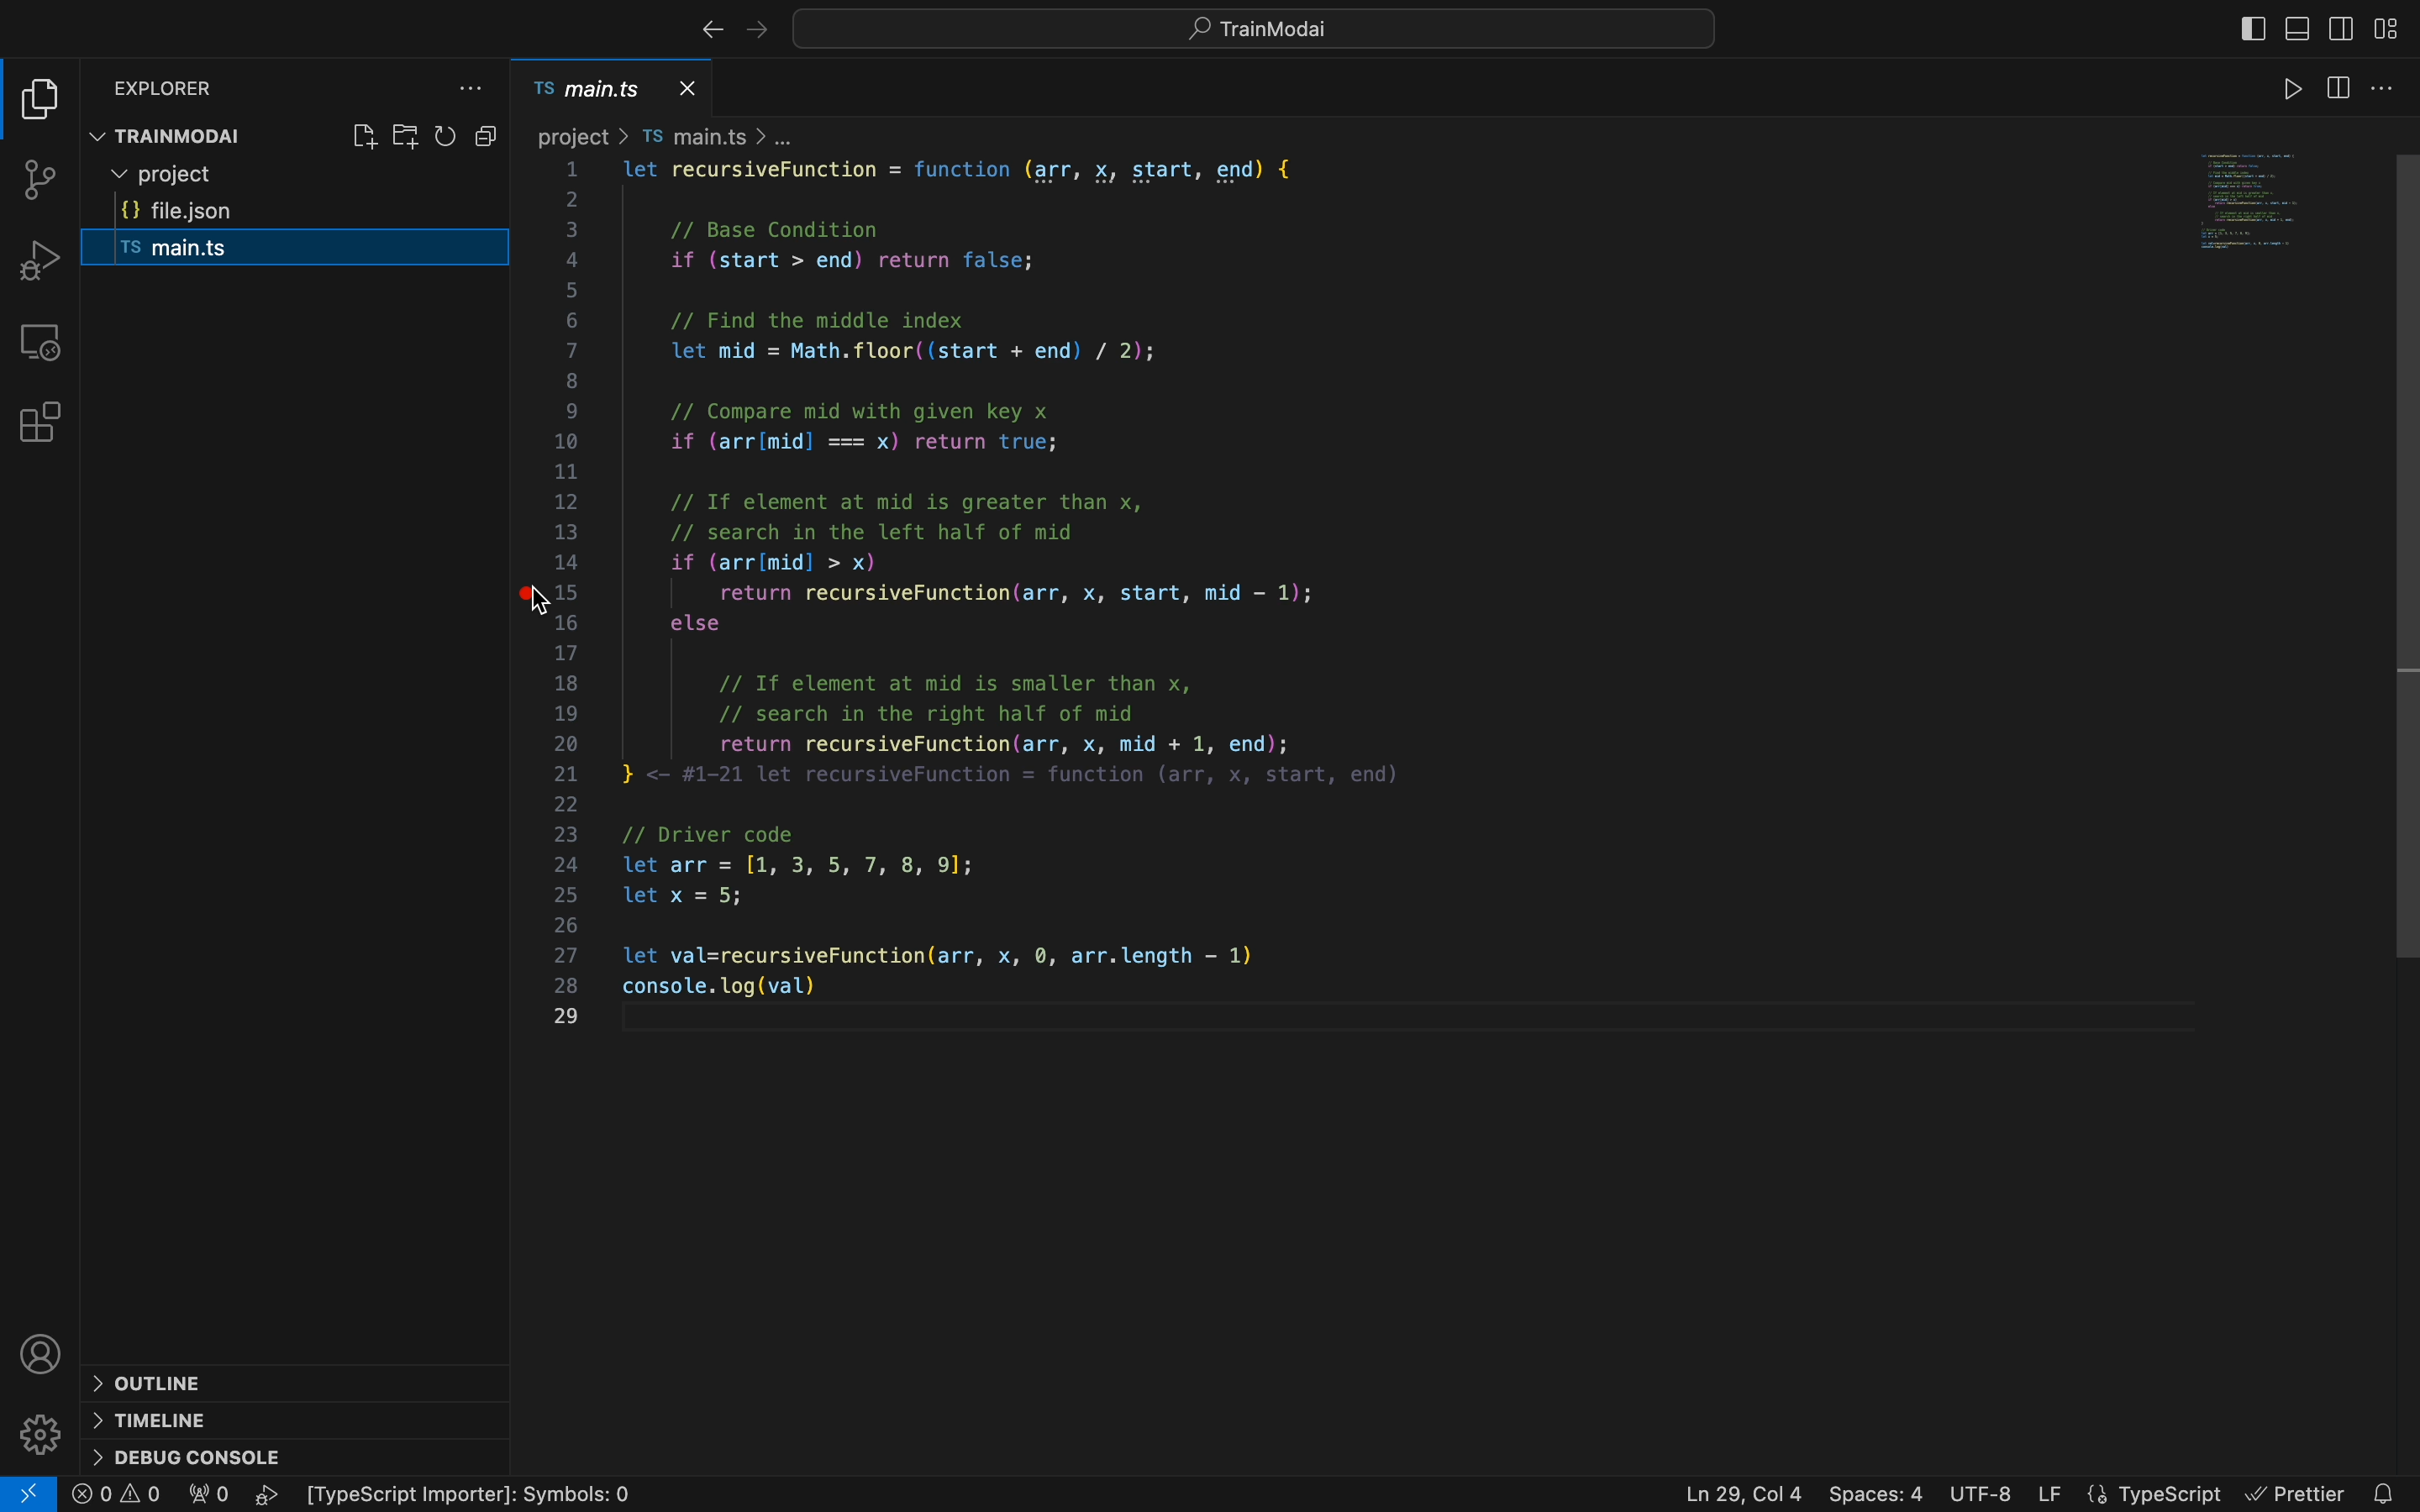 The width and height of the screenshot is (2420, 1512). What do you see at coordinates (1983, 1490) in the screenshot?
I see `UTF-8` at bounding box center [1983, 1490].